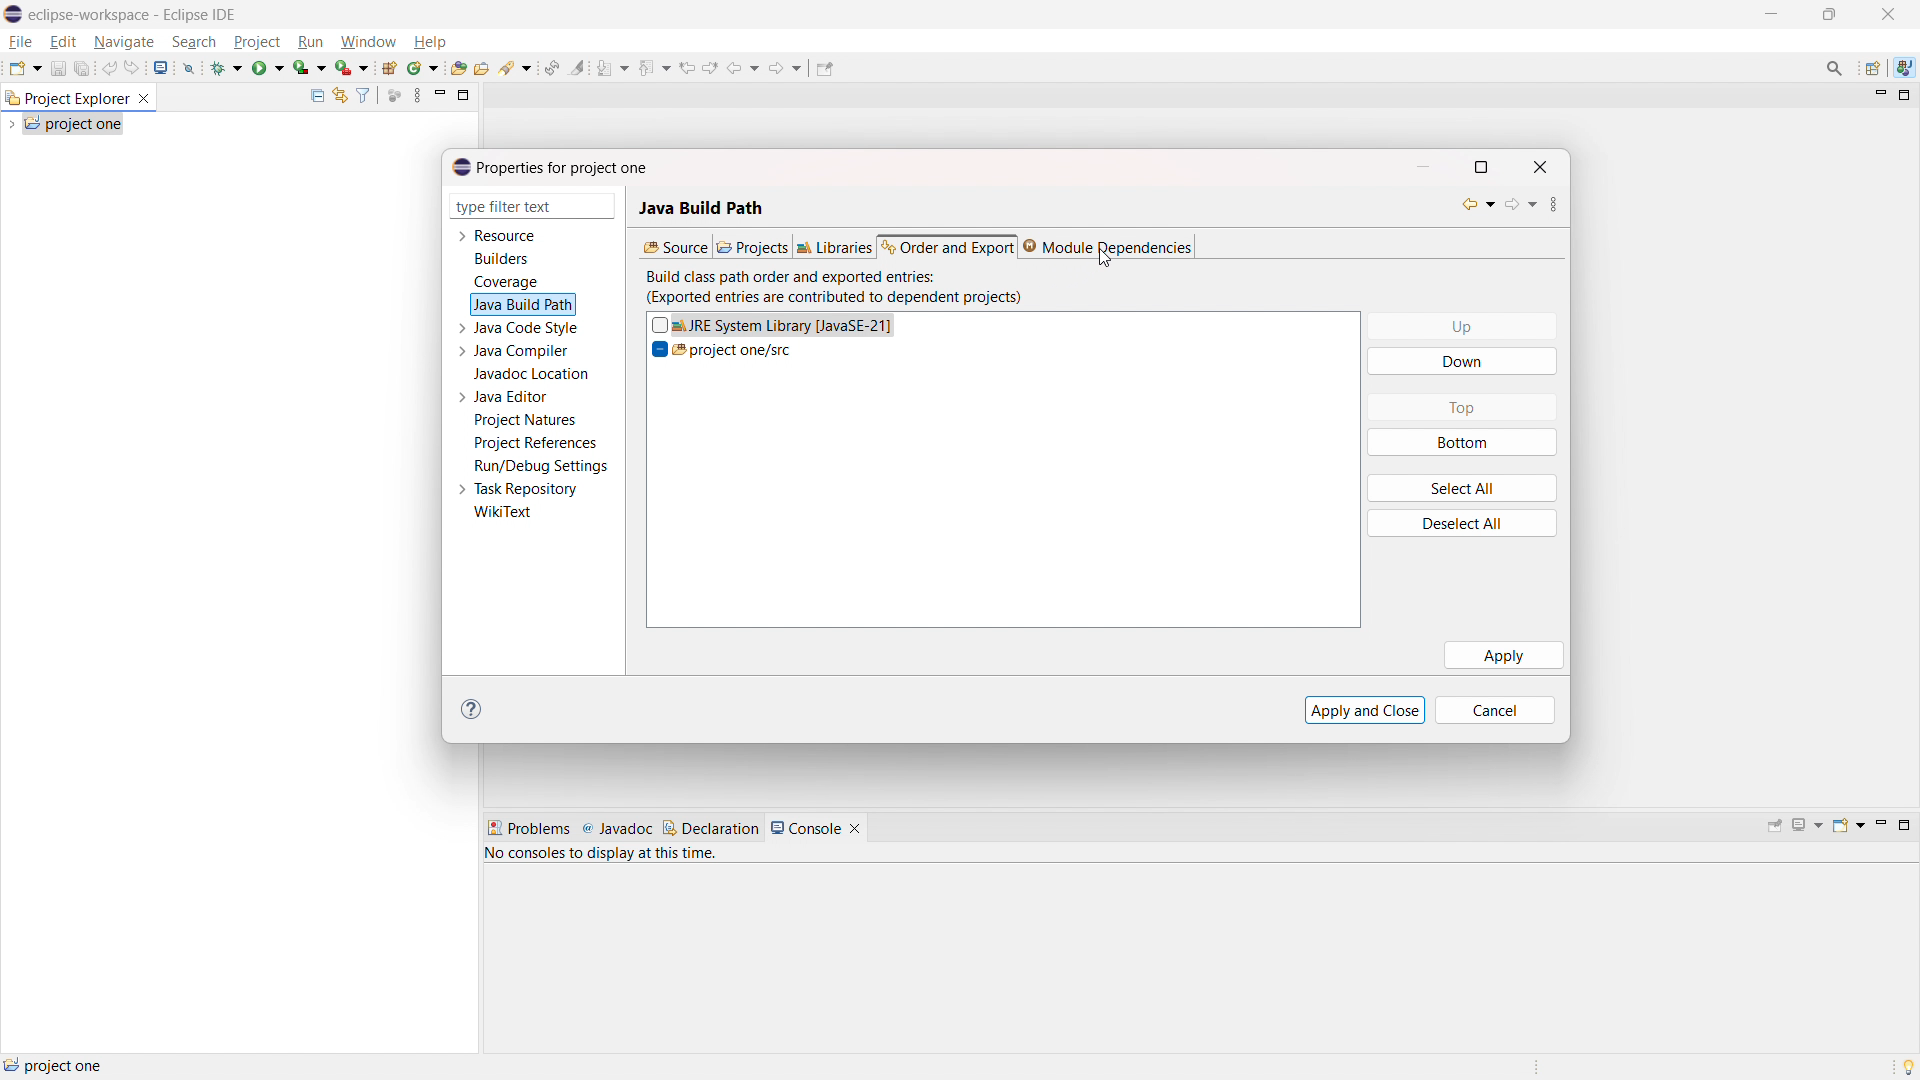 This screenshot has height=1080, width=1920. Describe the element at coordinates (527, 489) in the screenshot. I see `task repository` at that location.